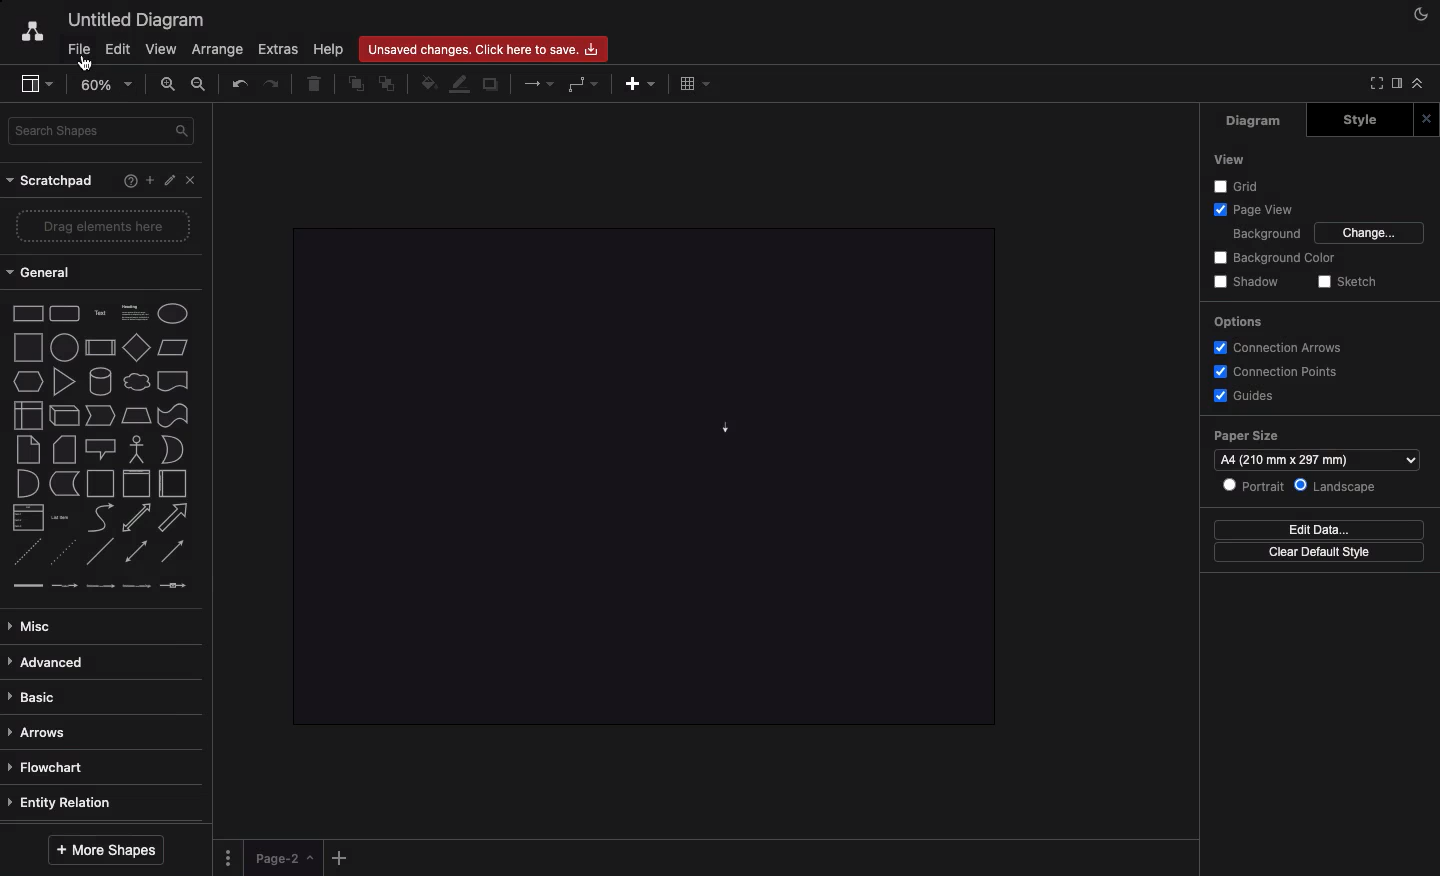  What do you see at coordinates (355, 85) in the screenshot?
I see `To front` at bounding box center [355, 85].